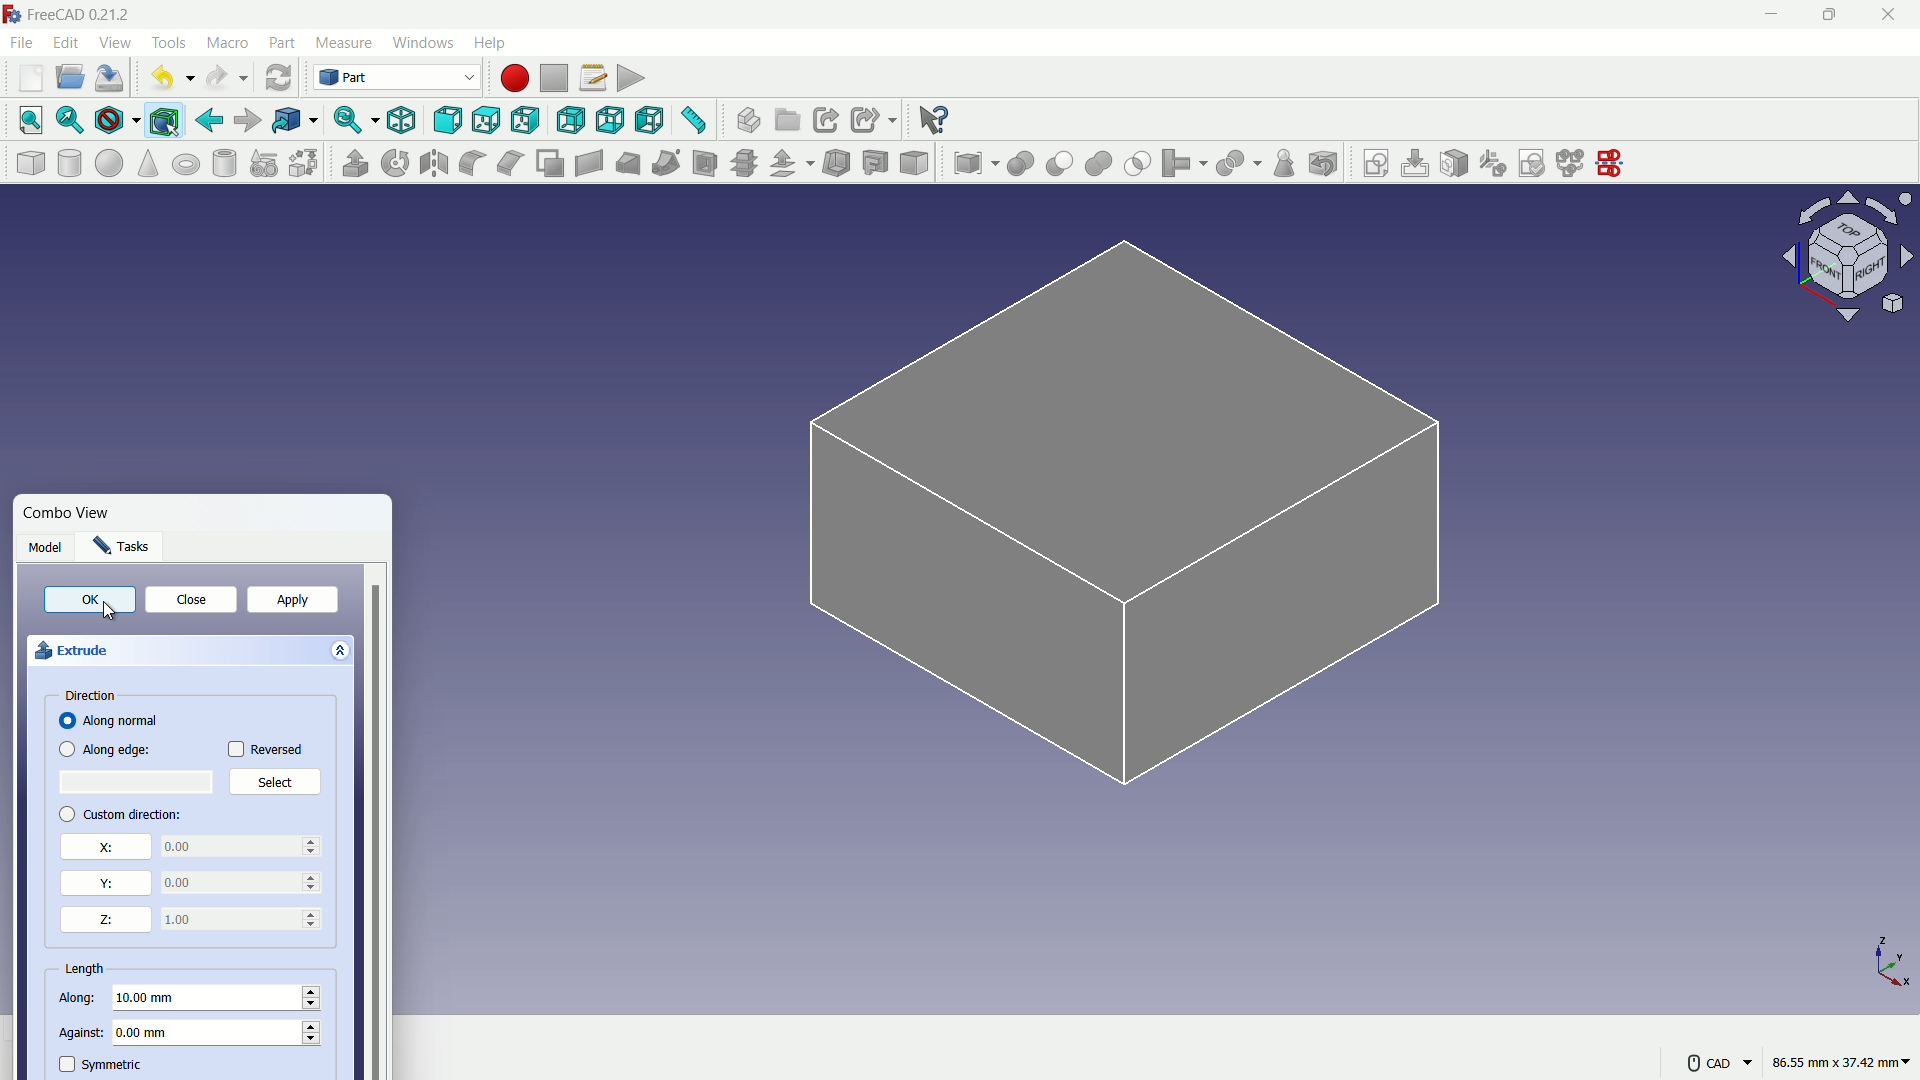 The height and width of the screenshot is (1080, 1920). I want to click on length properties, so click(94, 969).